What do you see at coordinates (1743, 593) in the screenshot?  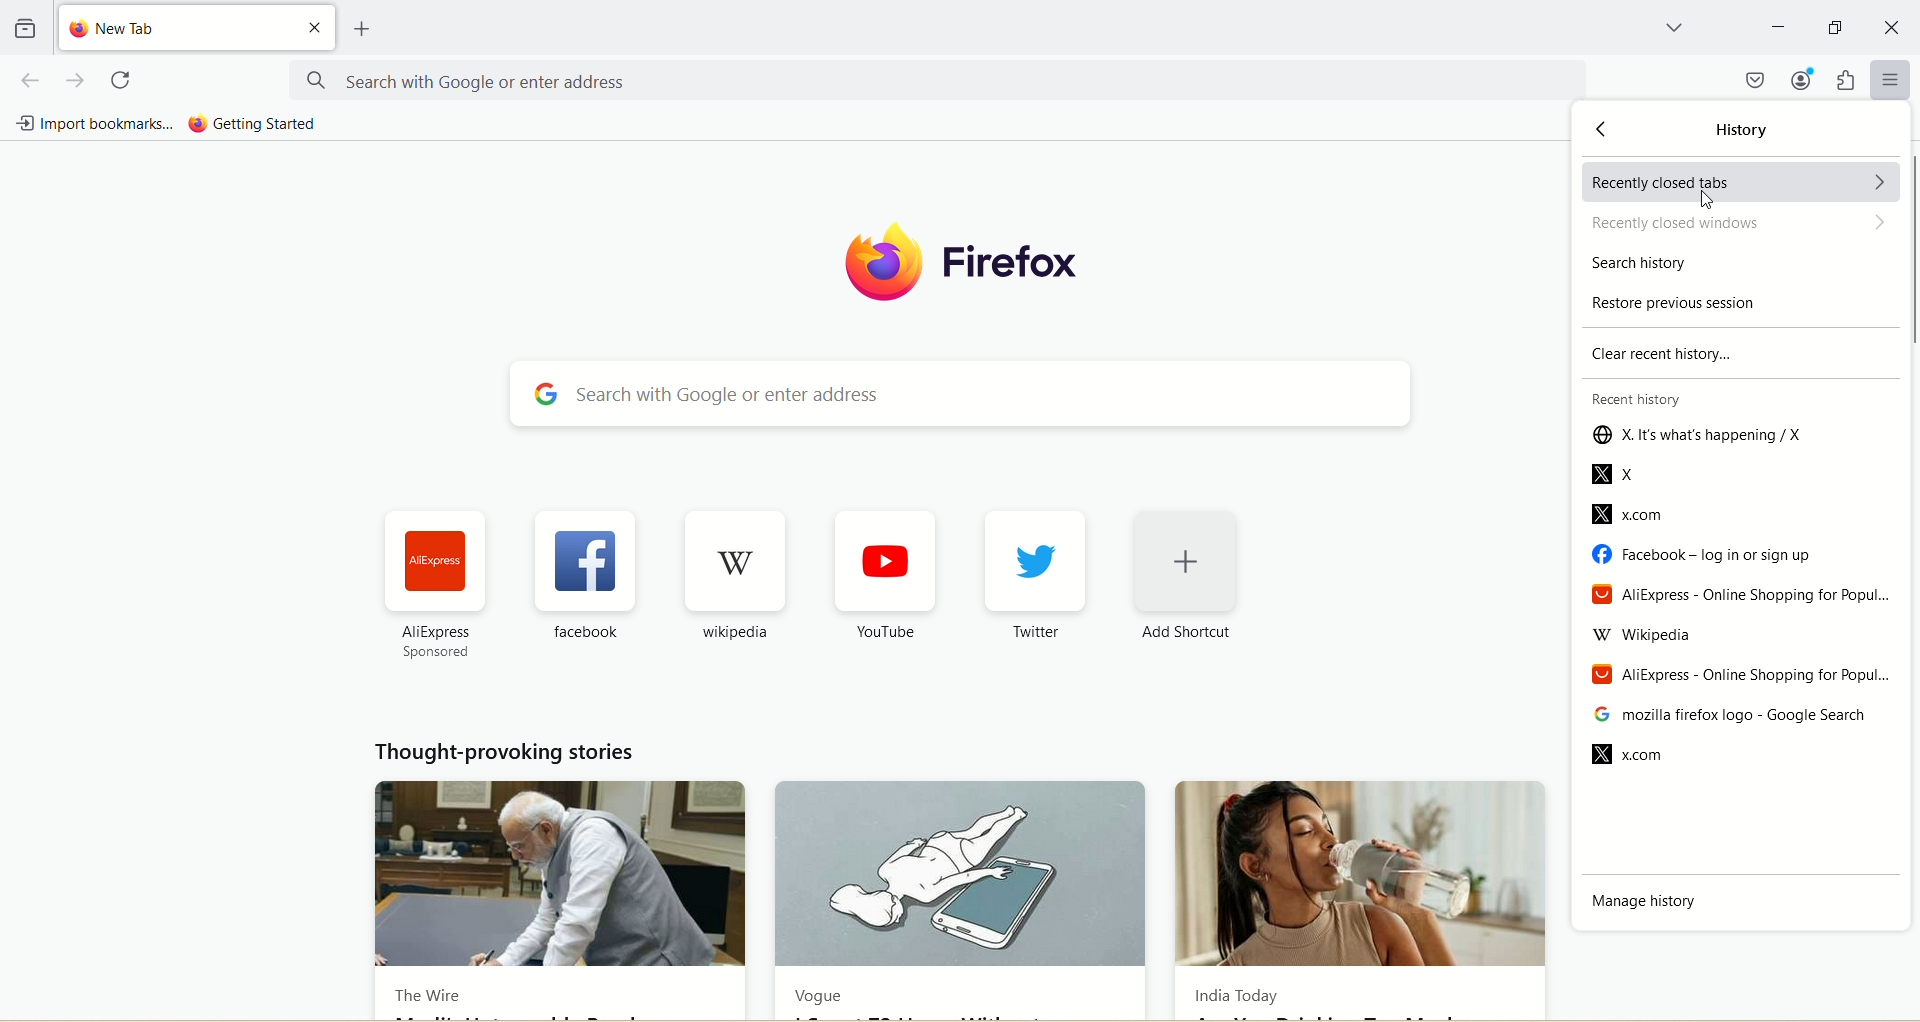 I see `AliExpress` at bounding box center [1743, 593].